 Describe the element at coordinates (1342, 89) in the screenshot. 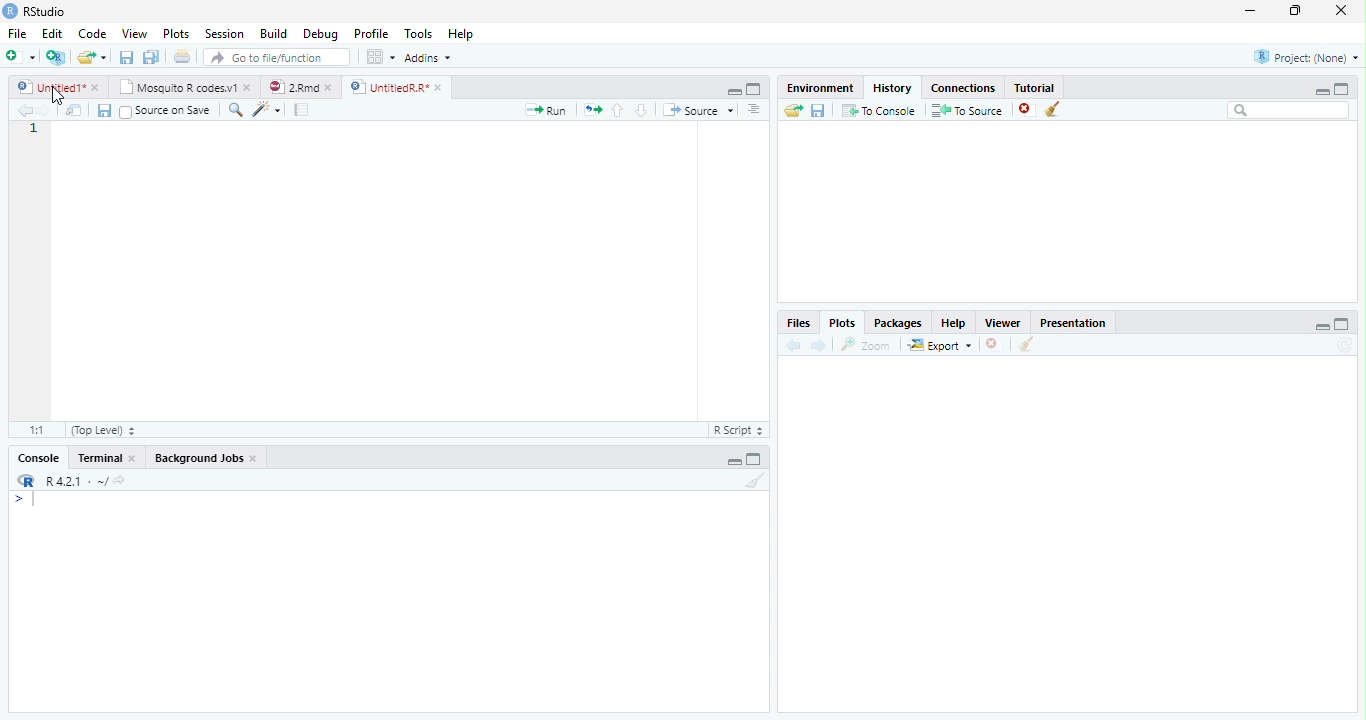

I see `maximize` at that location.